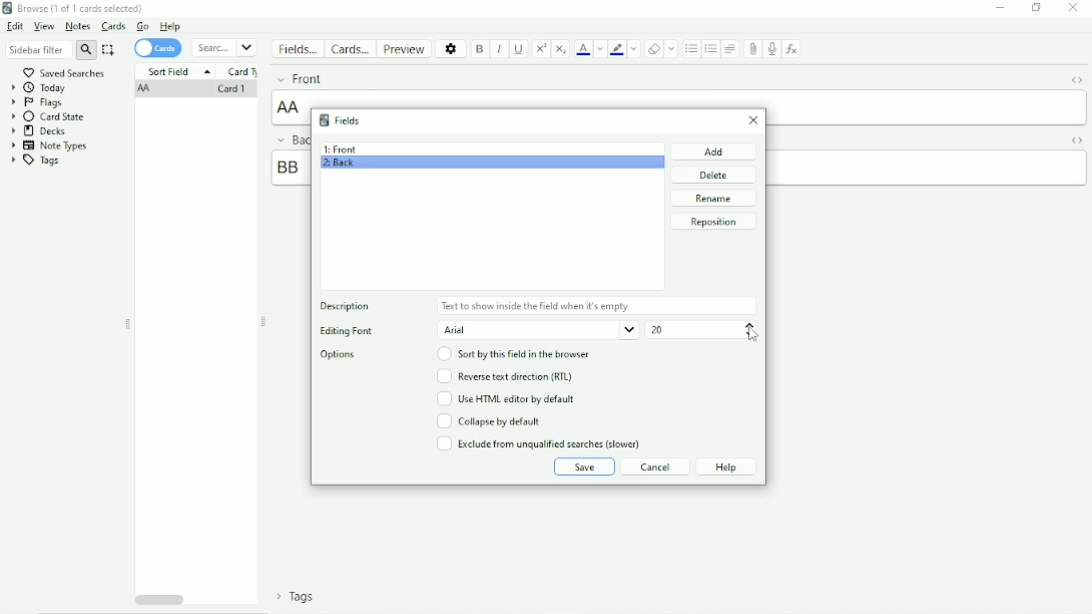 The height and width of the screenshot is (614, 1092). Describe the element at coordinates (714, 198) in the screenshot. I see `Rename` at that location.